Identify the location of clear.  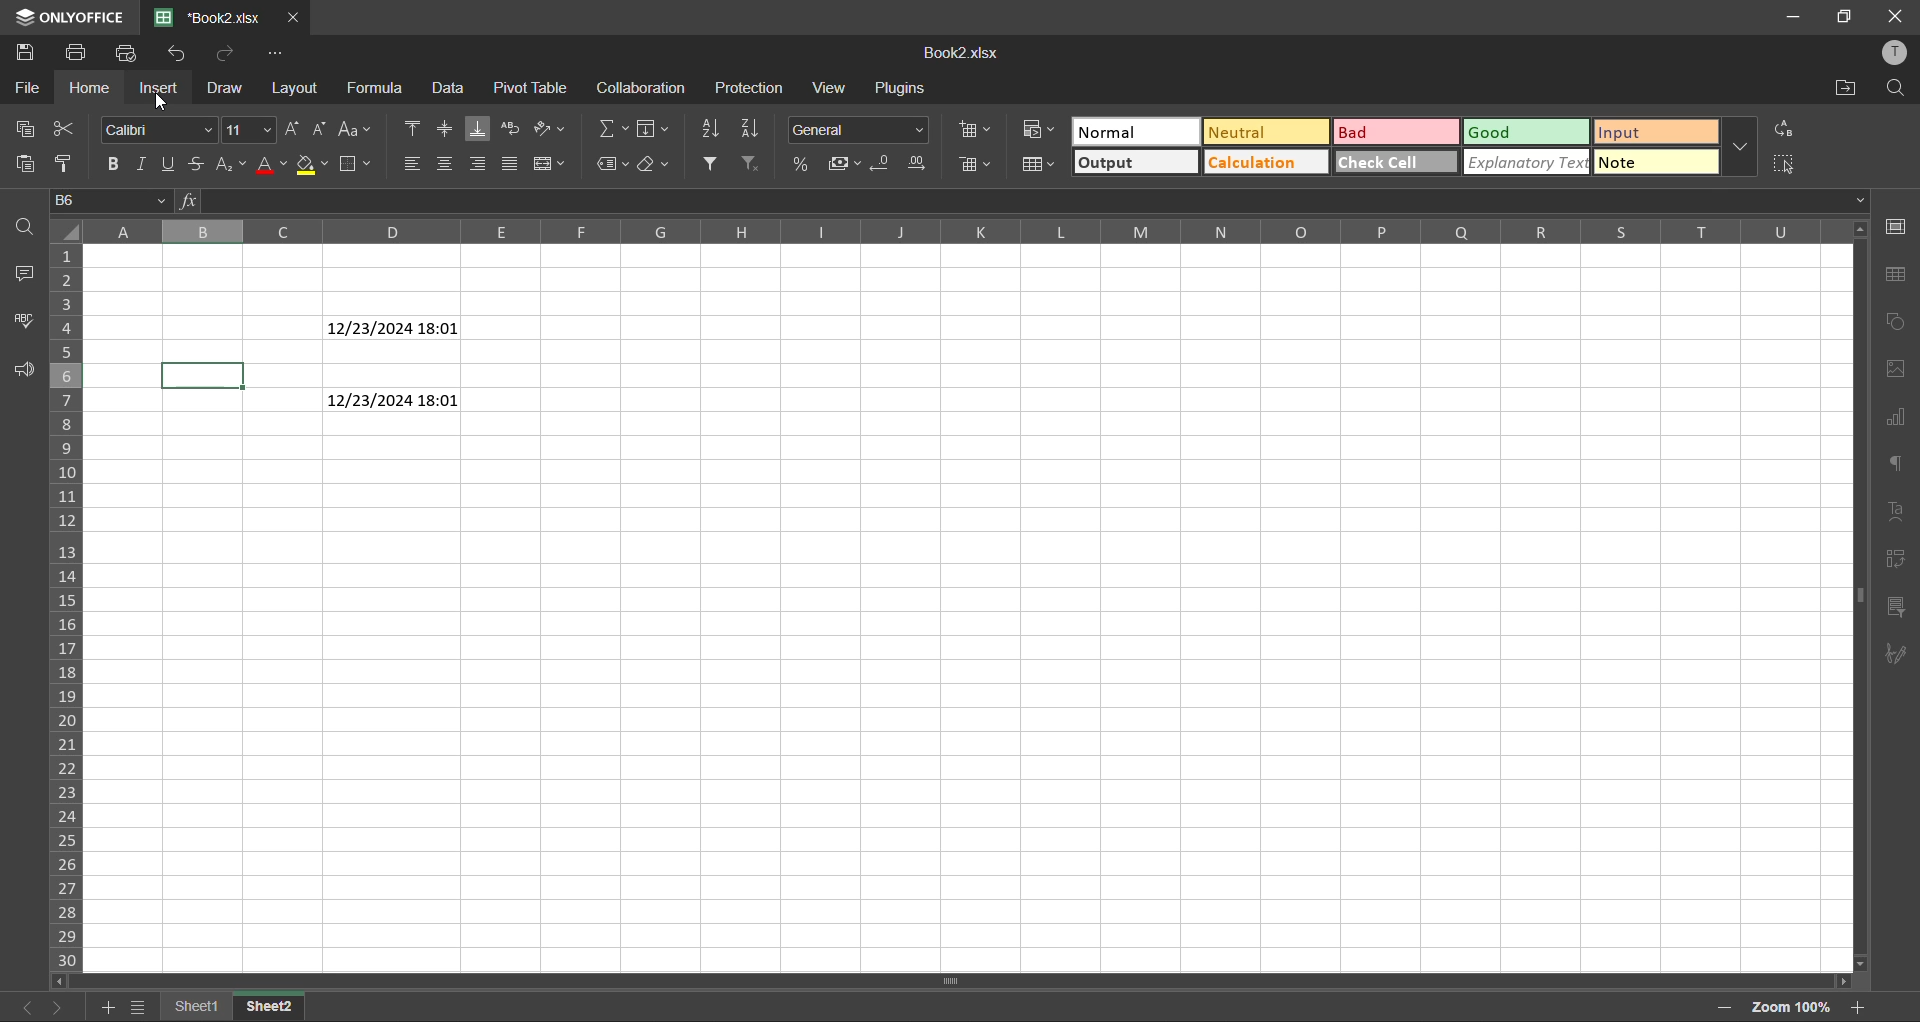
(659, 164).